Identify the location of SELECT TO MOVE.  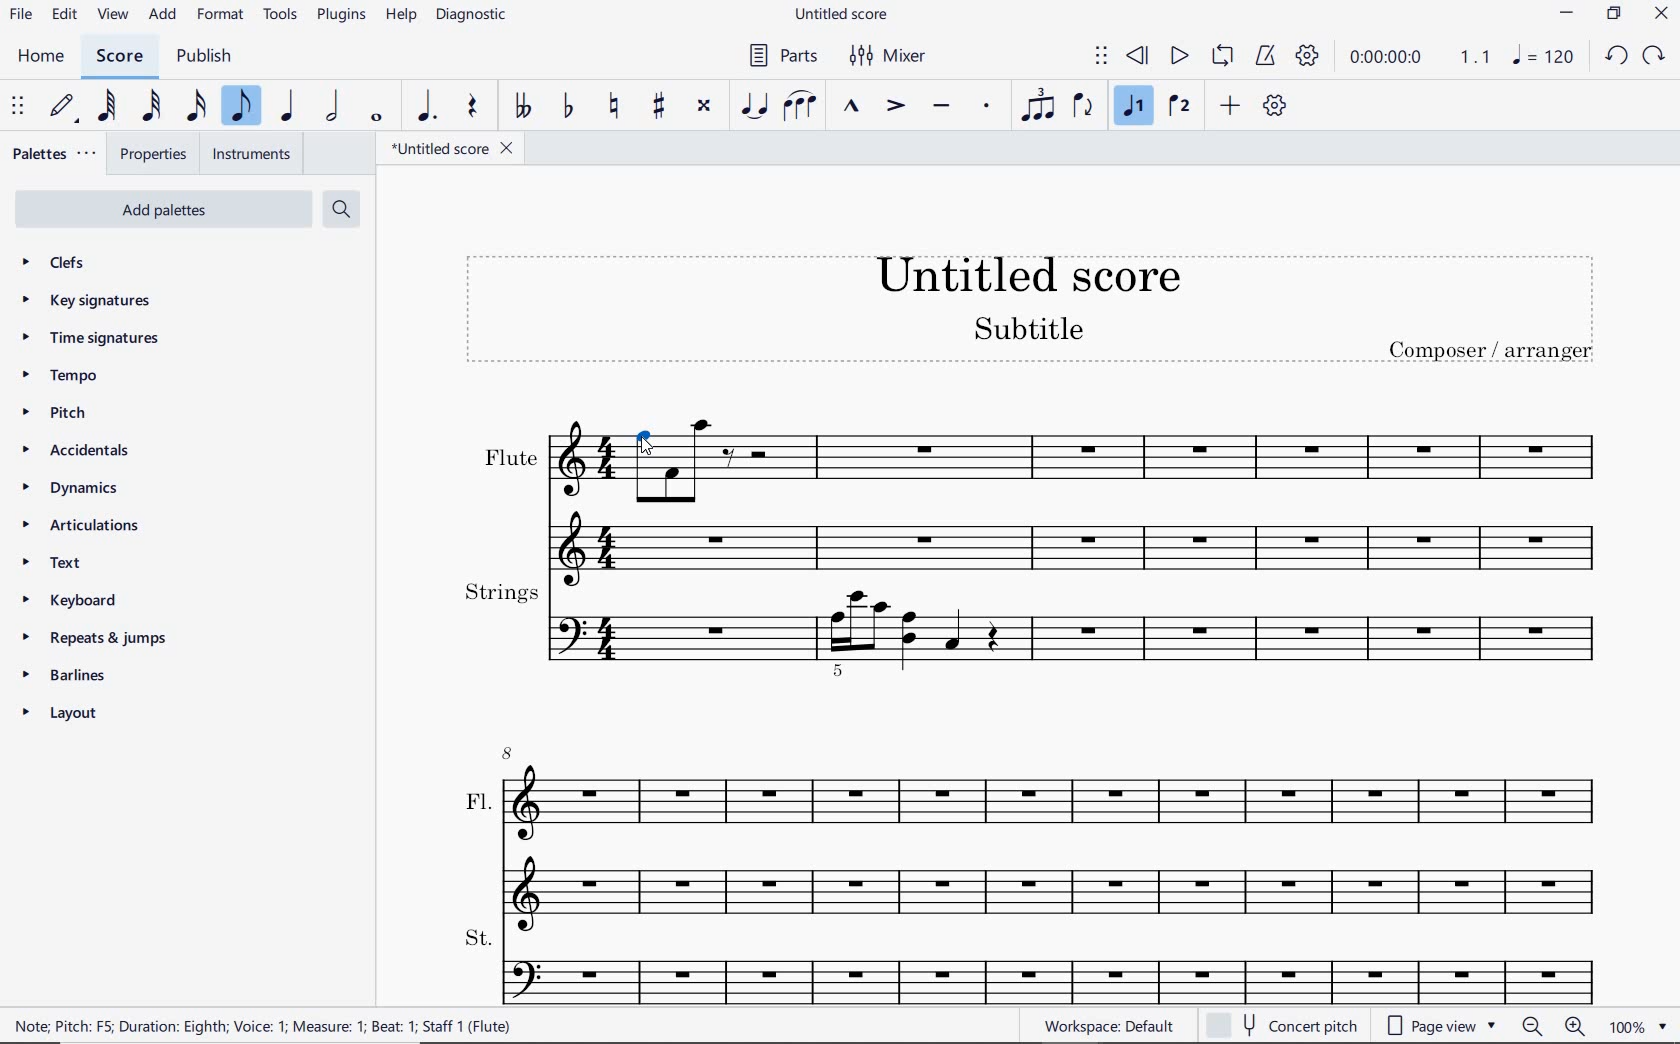
(18, 107).